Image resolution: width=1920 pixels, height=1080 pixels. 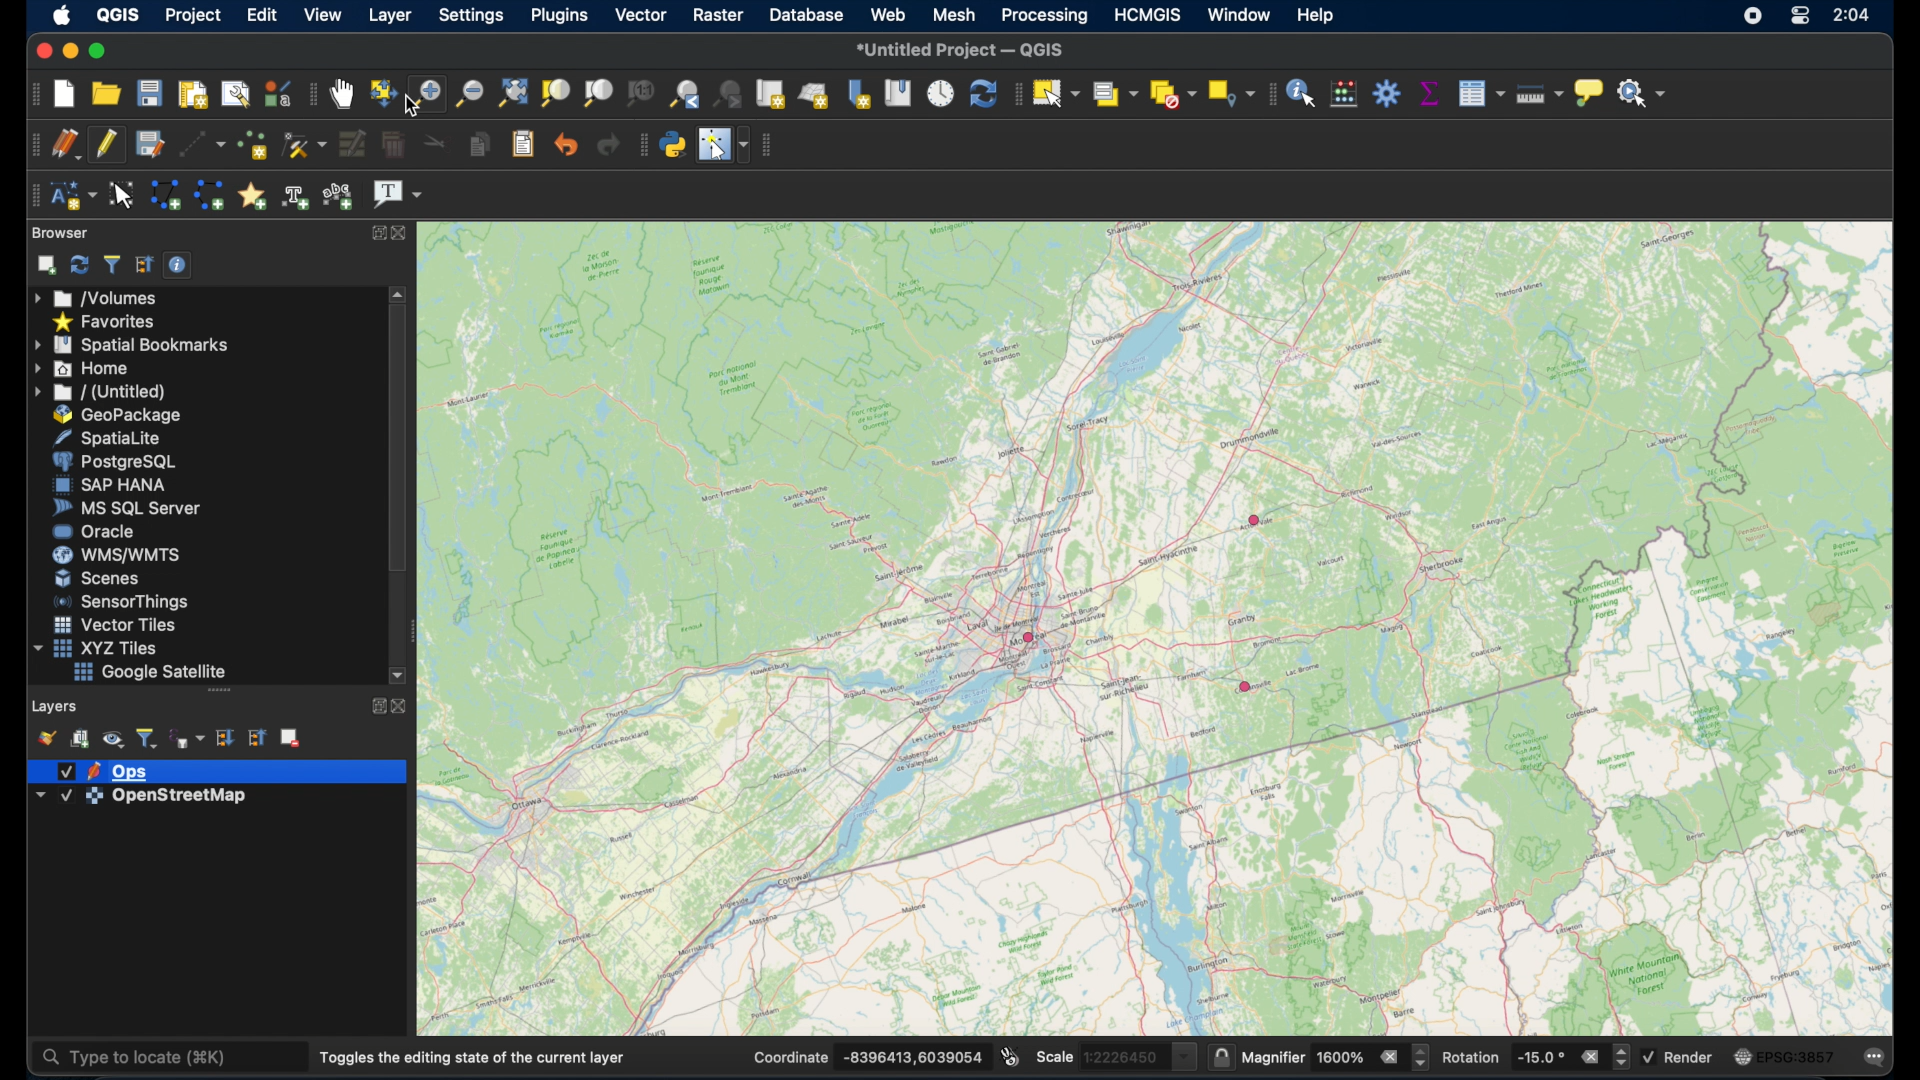 I want to click on add selected layer, so click(x=44, y=266).